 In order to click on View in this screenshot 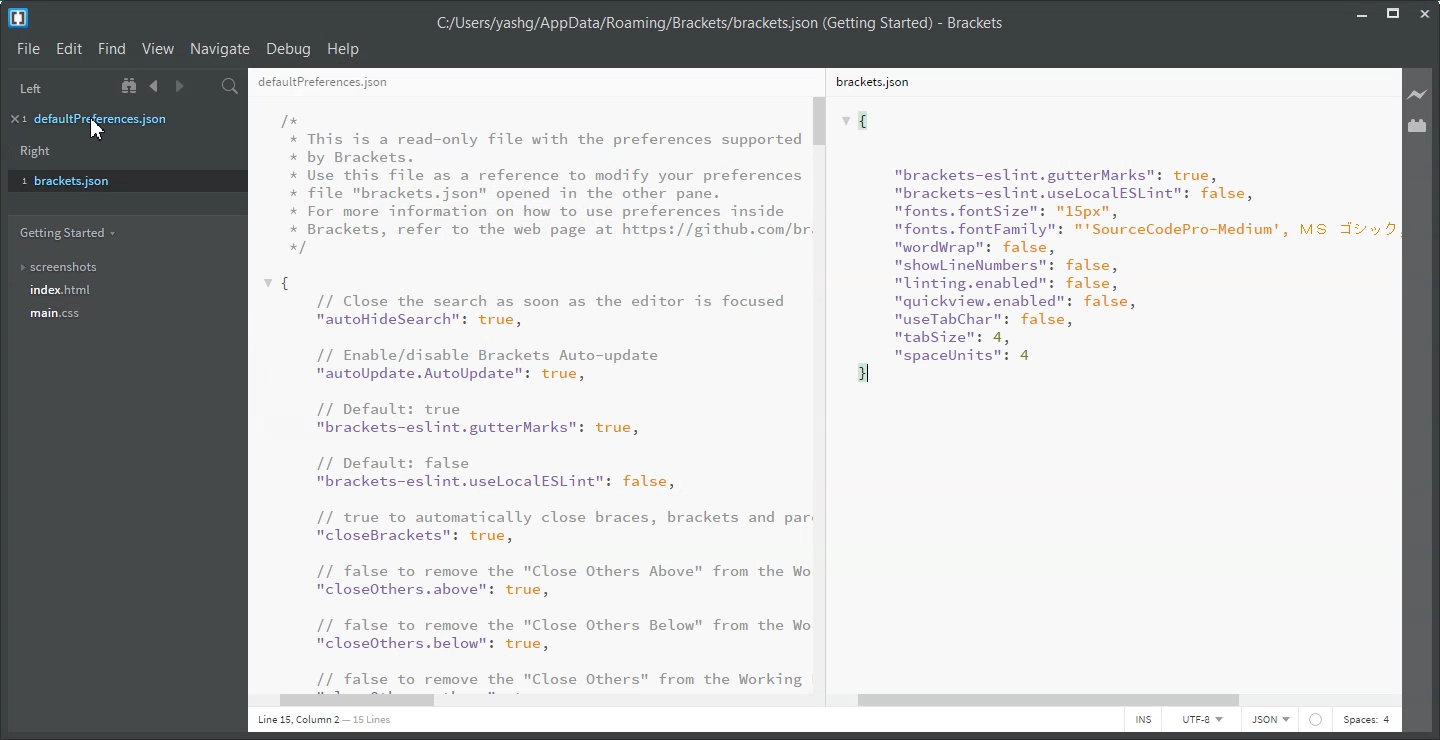, I will do `click(157, 49)`.